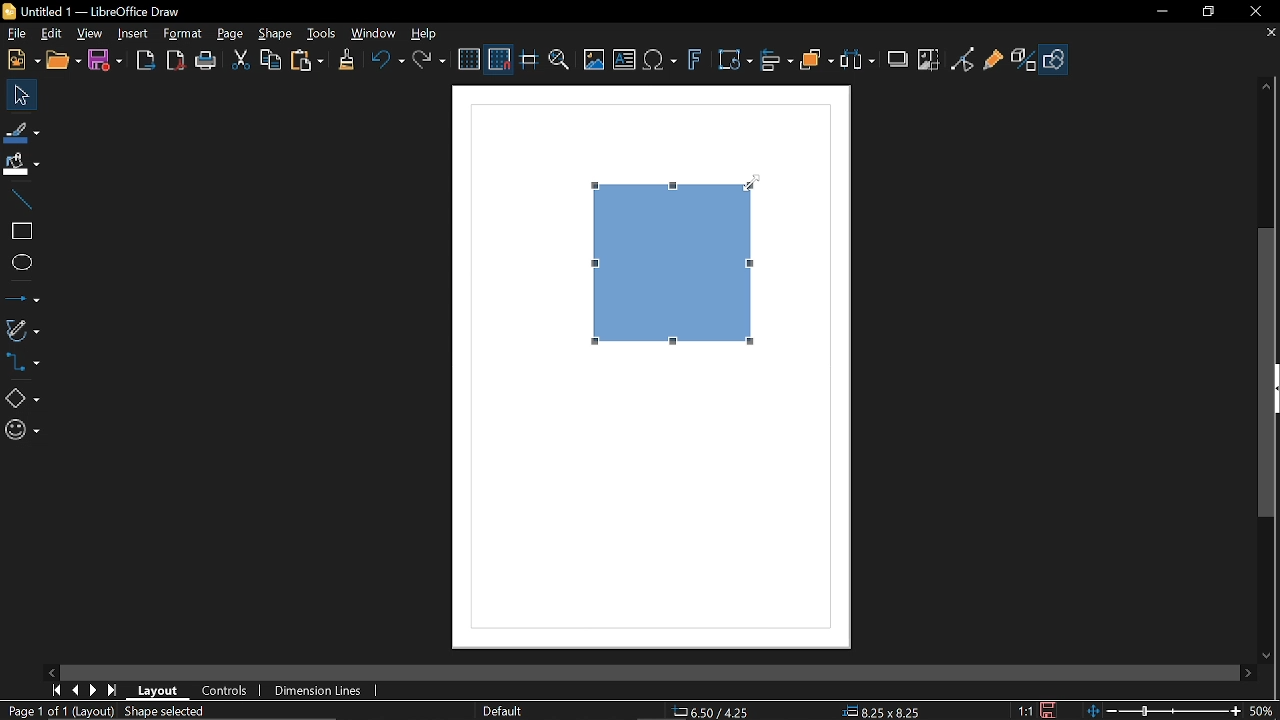  I want to click on Edit, so click(50, 32).